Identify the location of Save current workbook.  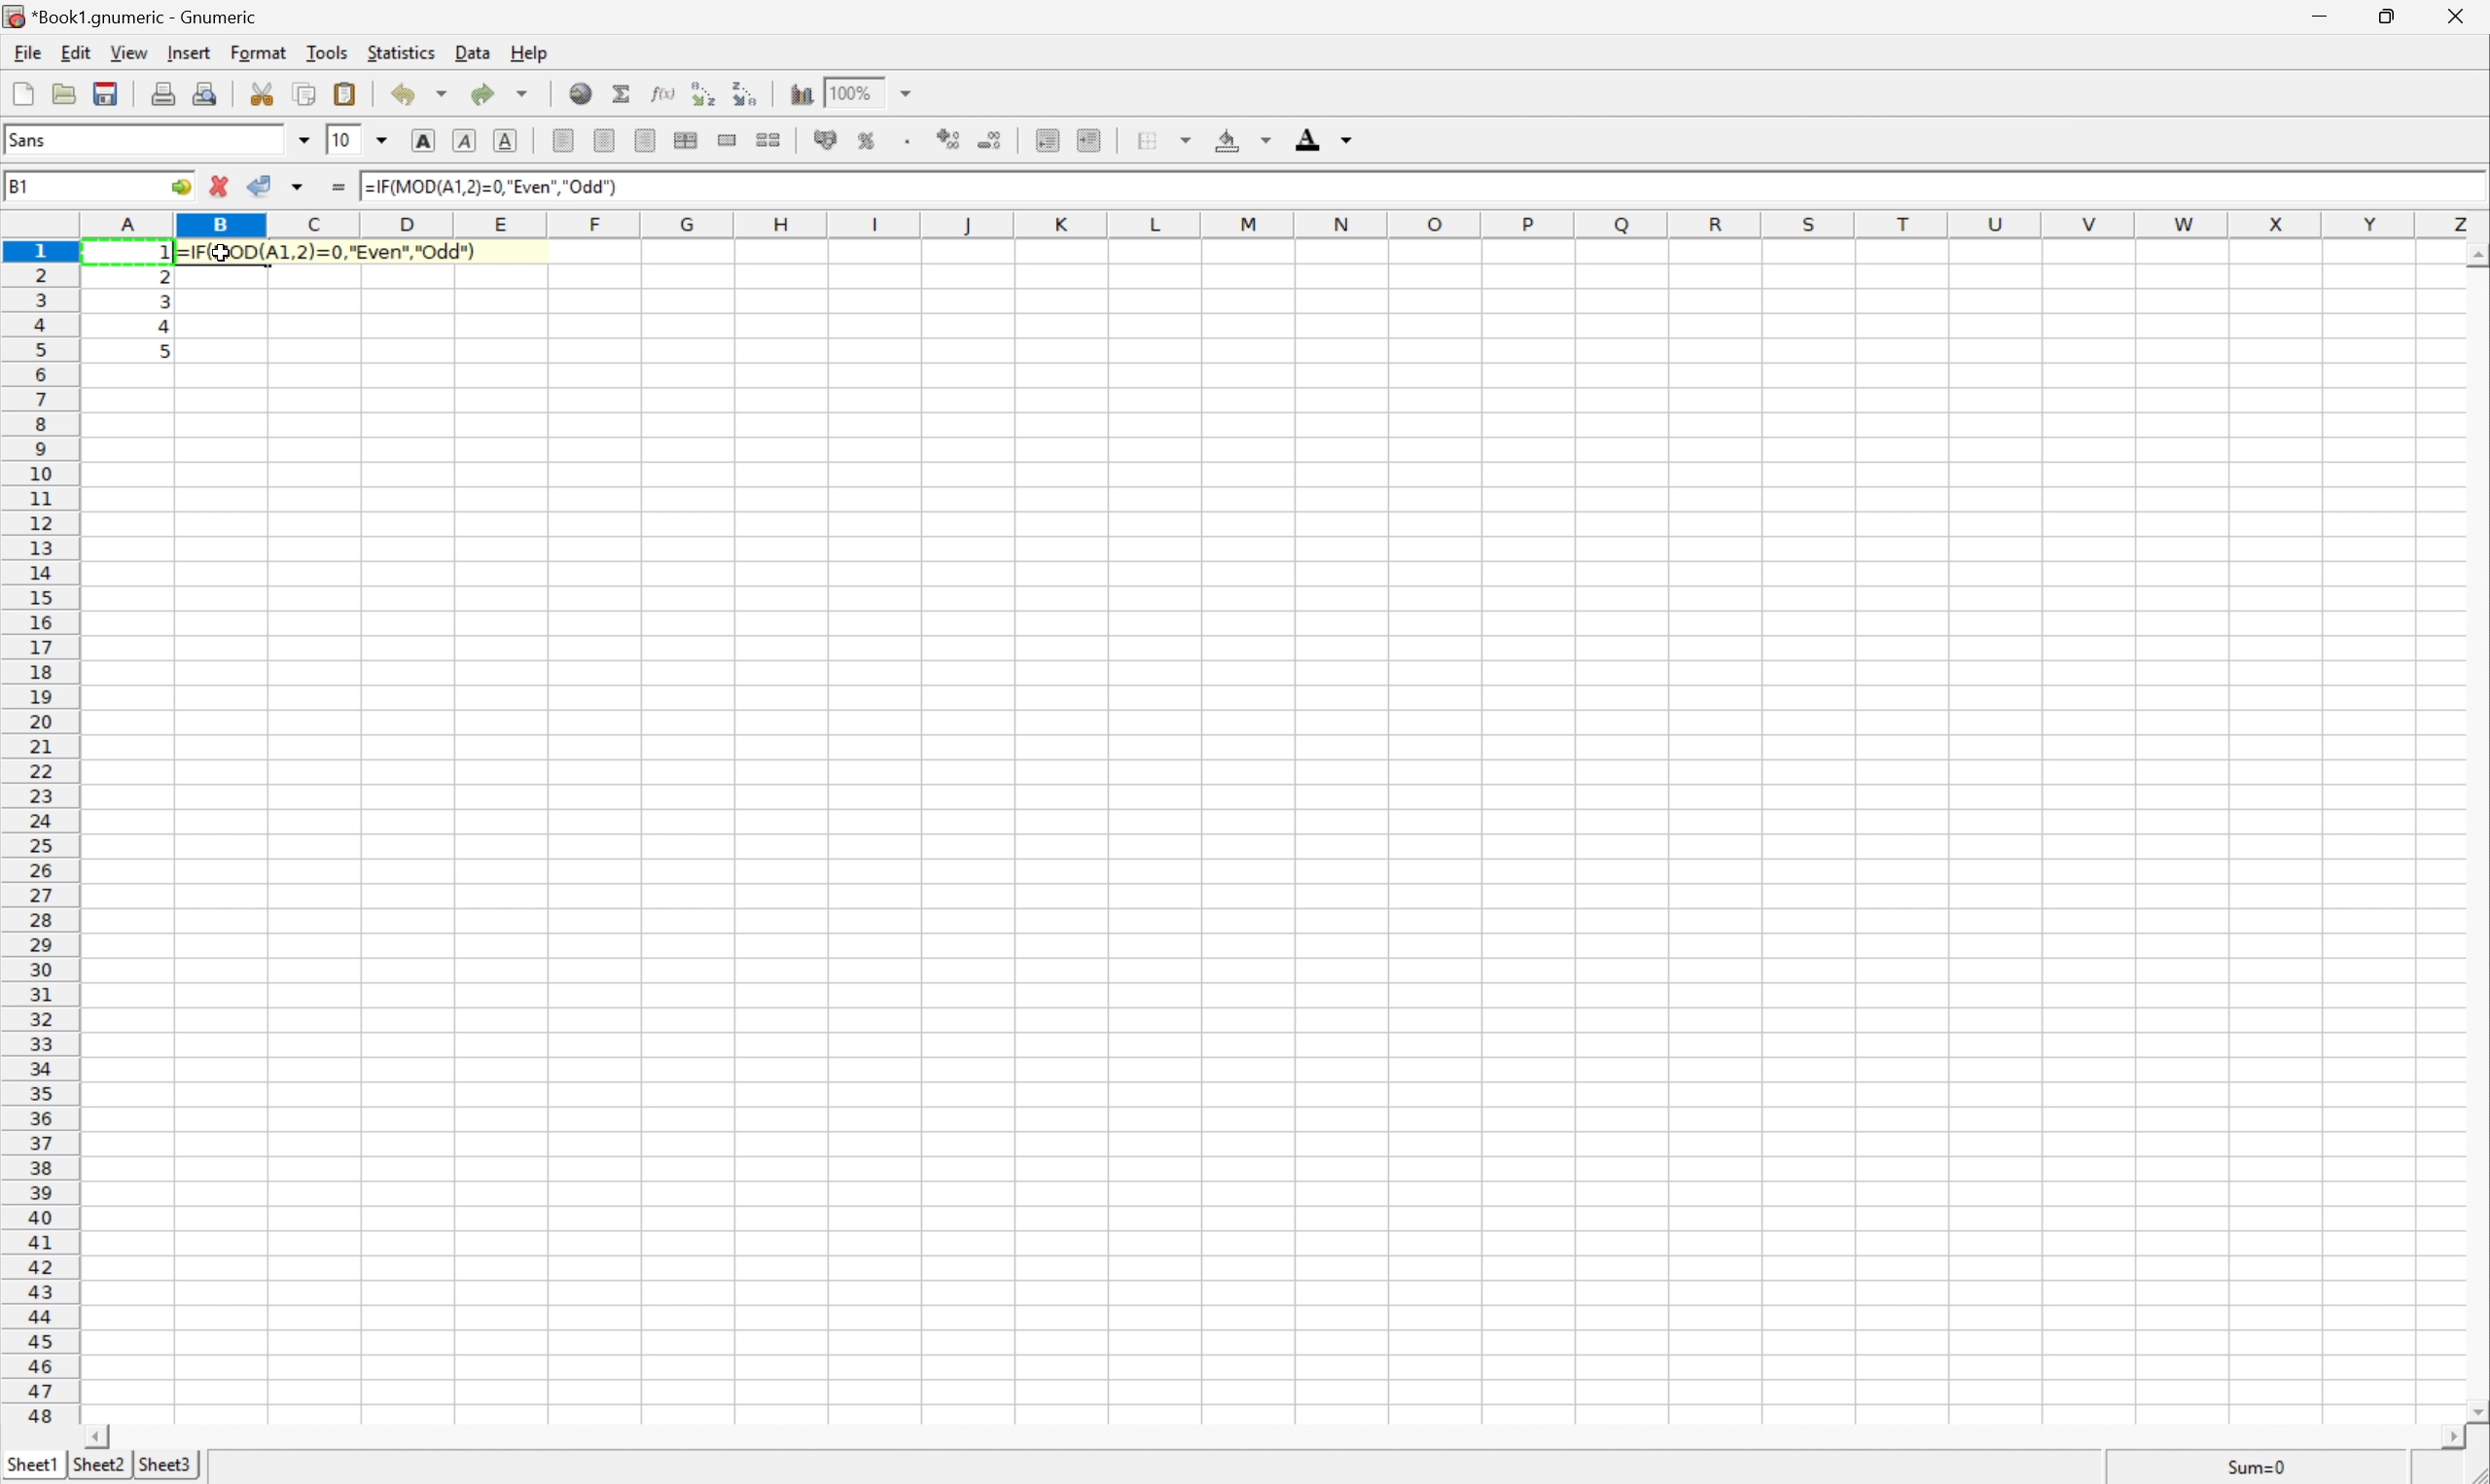
(104, 91).